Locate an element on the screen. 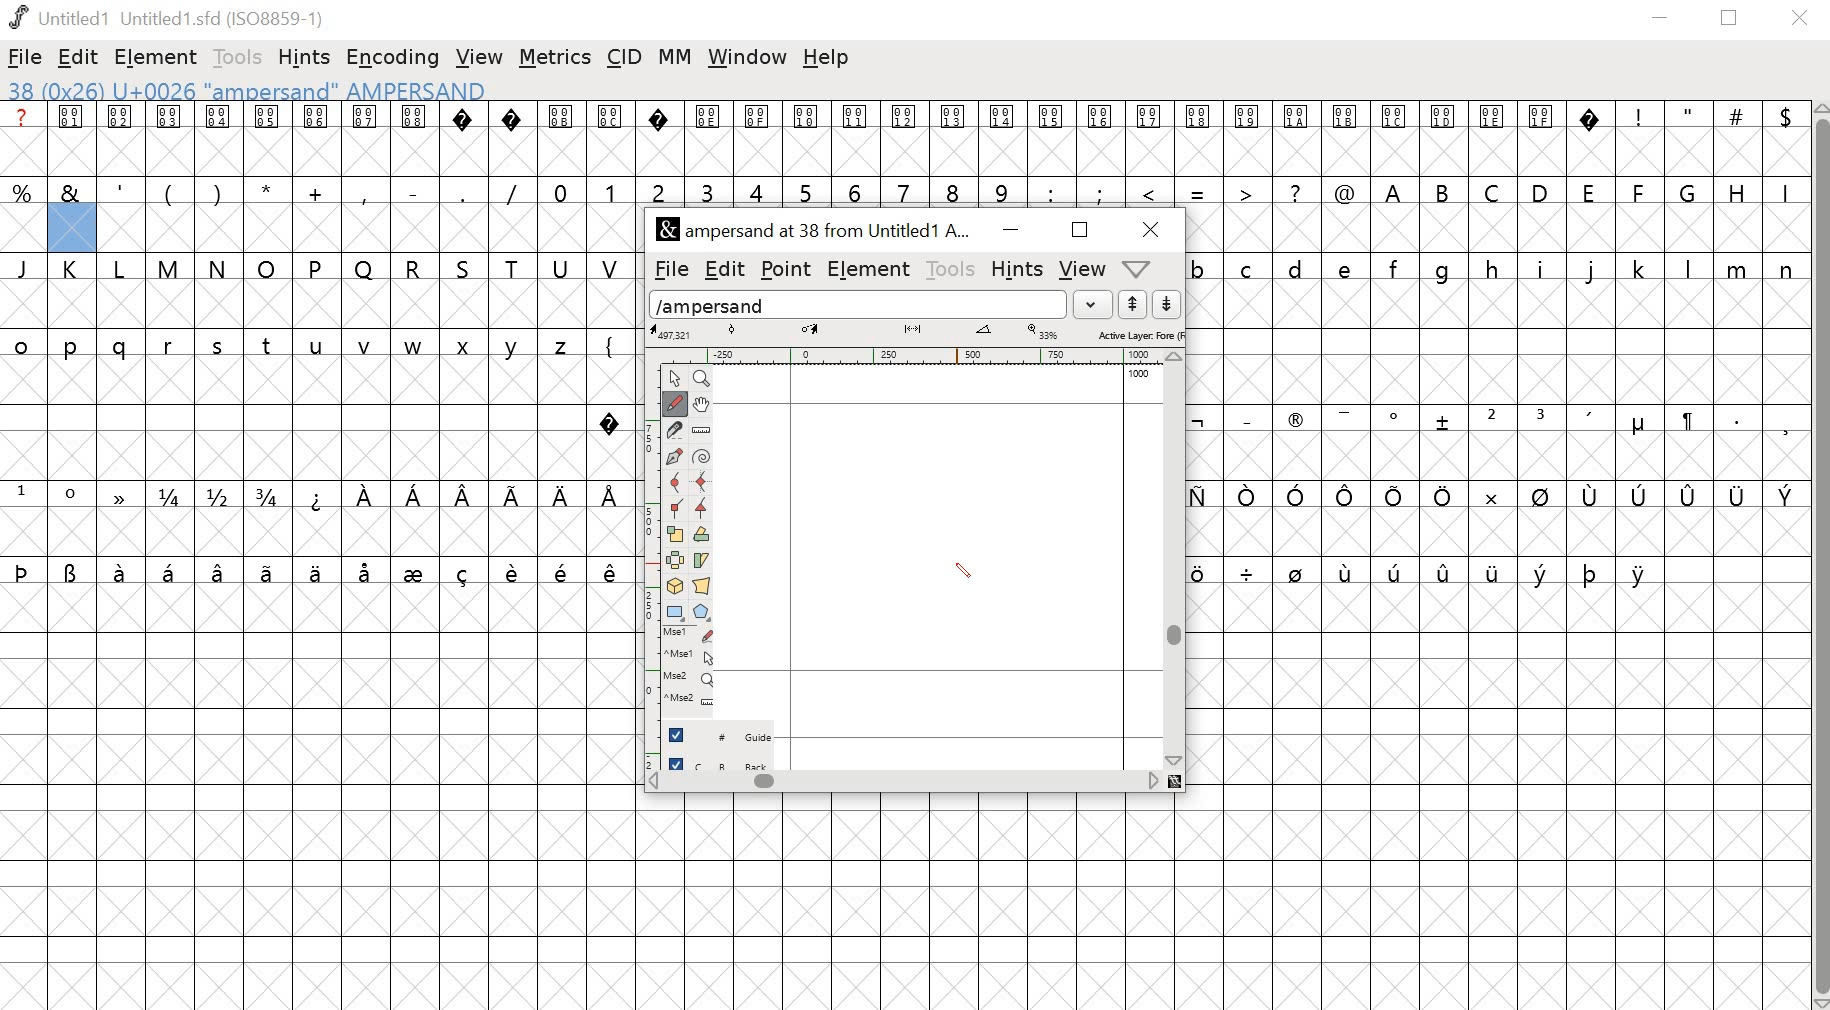 The image size is (1830, 1010). maximize is located at coordinates (1733, 19).